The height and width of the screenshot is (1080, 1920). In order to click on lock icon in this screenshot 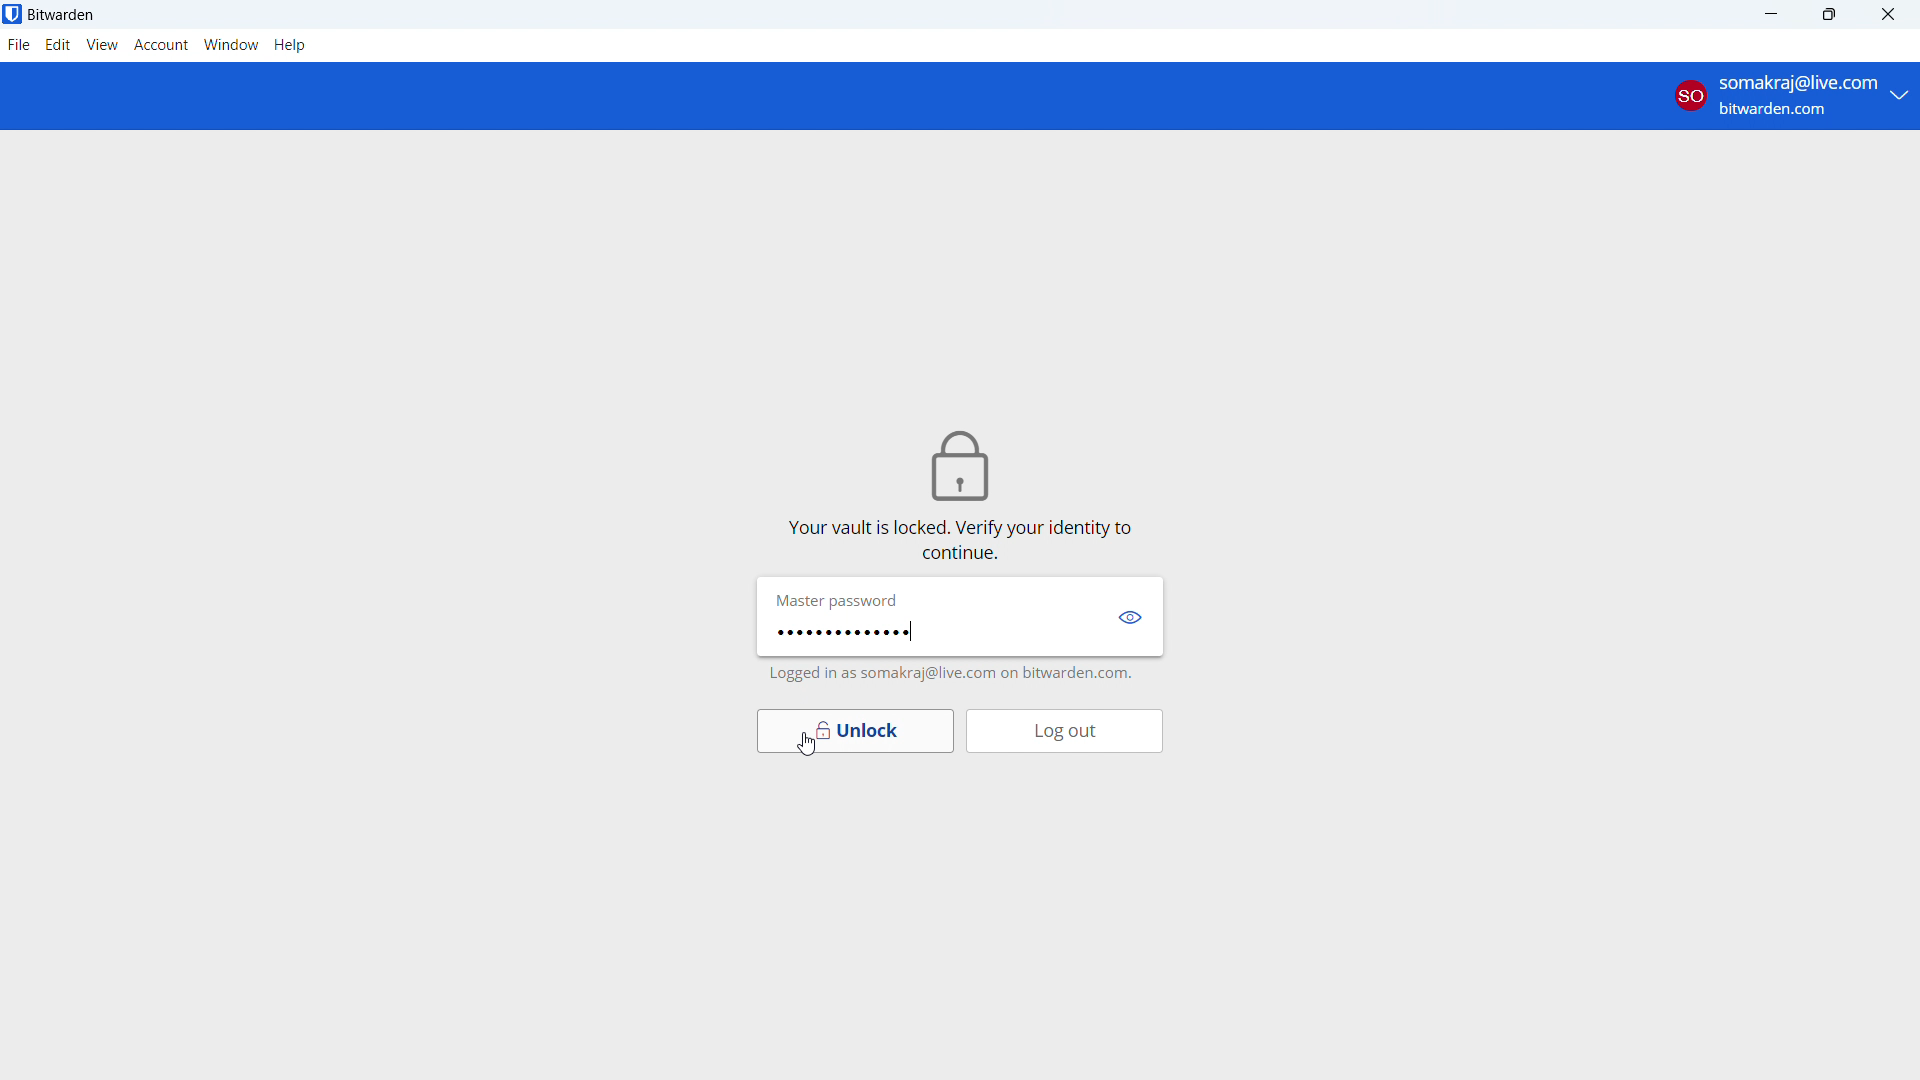, I will do `click(965, 457)`.